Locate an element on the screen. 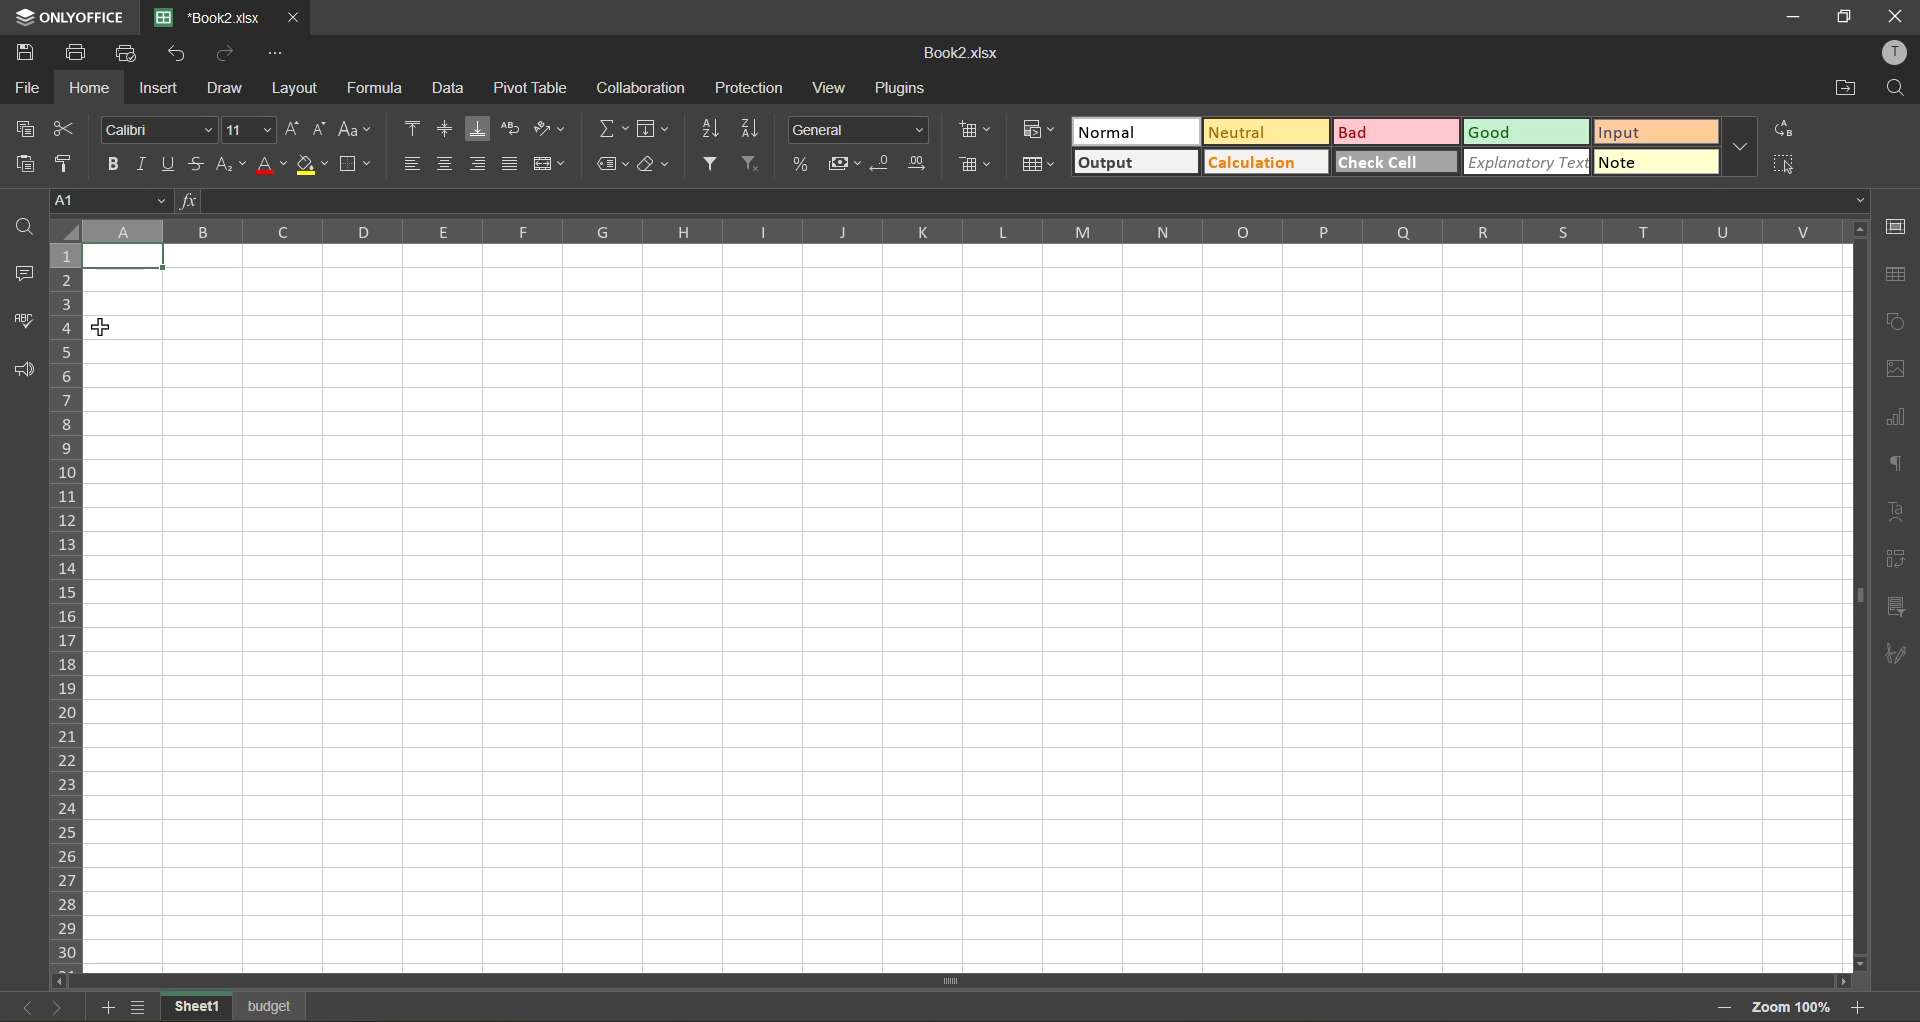  slicer is located at coordinates (1898, 608).